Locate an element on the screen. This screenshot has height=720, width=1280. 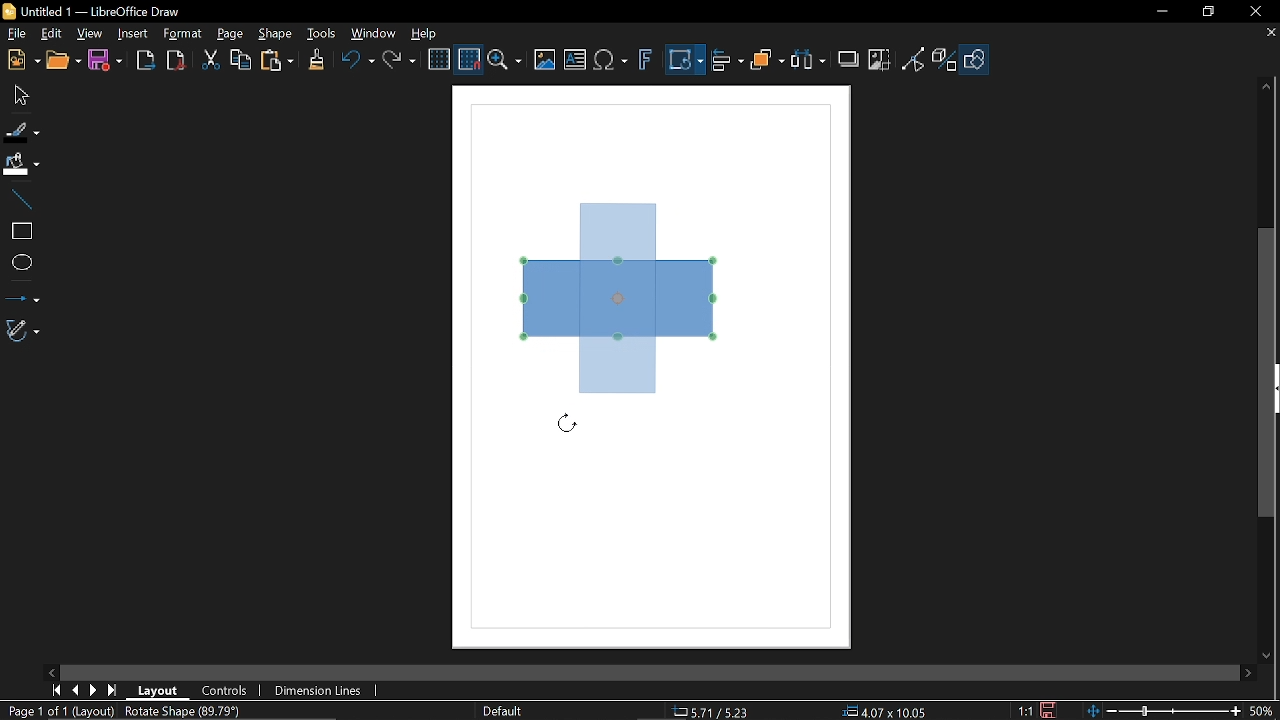
Snap to grid is located at coordinates (468, 60).